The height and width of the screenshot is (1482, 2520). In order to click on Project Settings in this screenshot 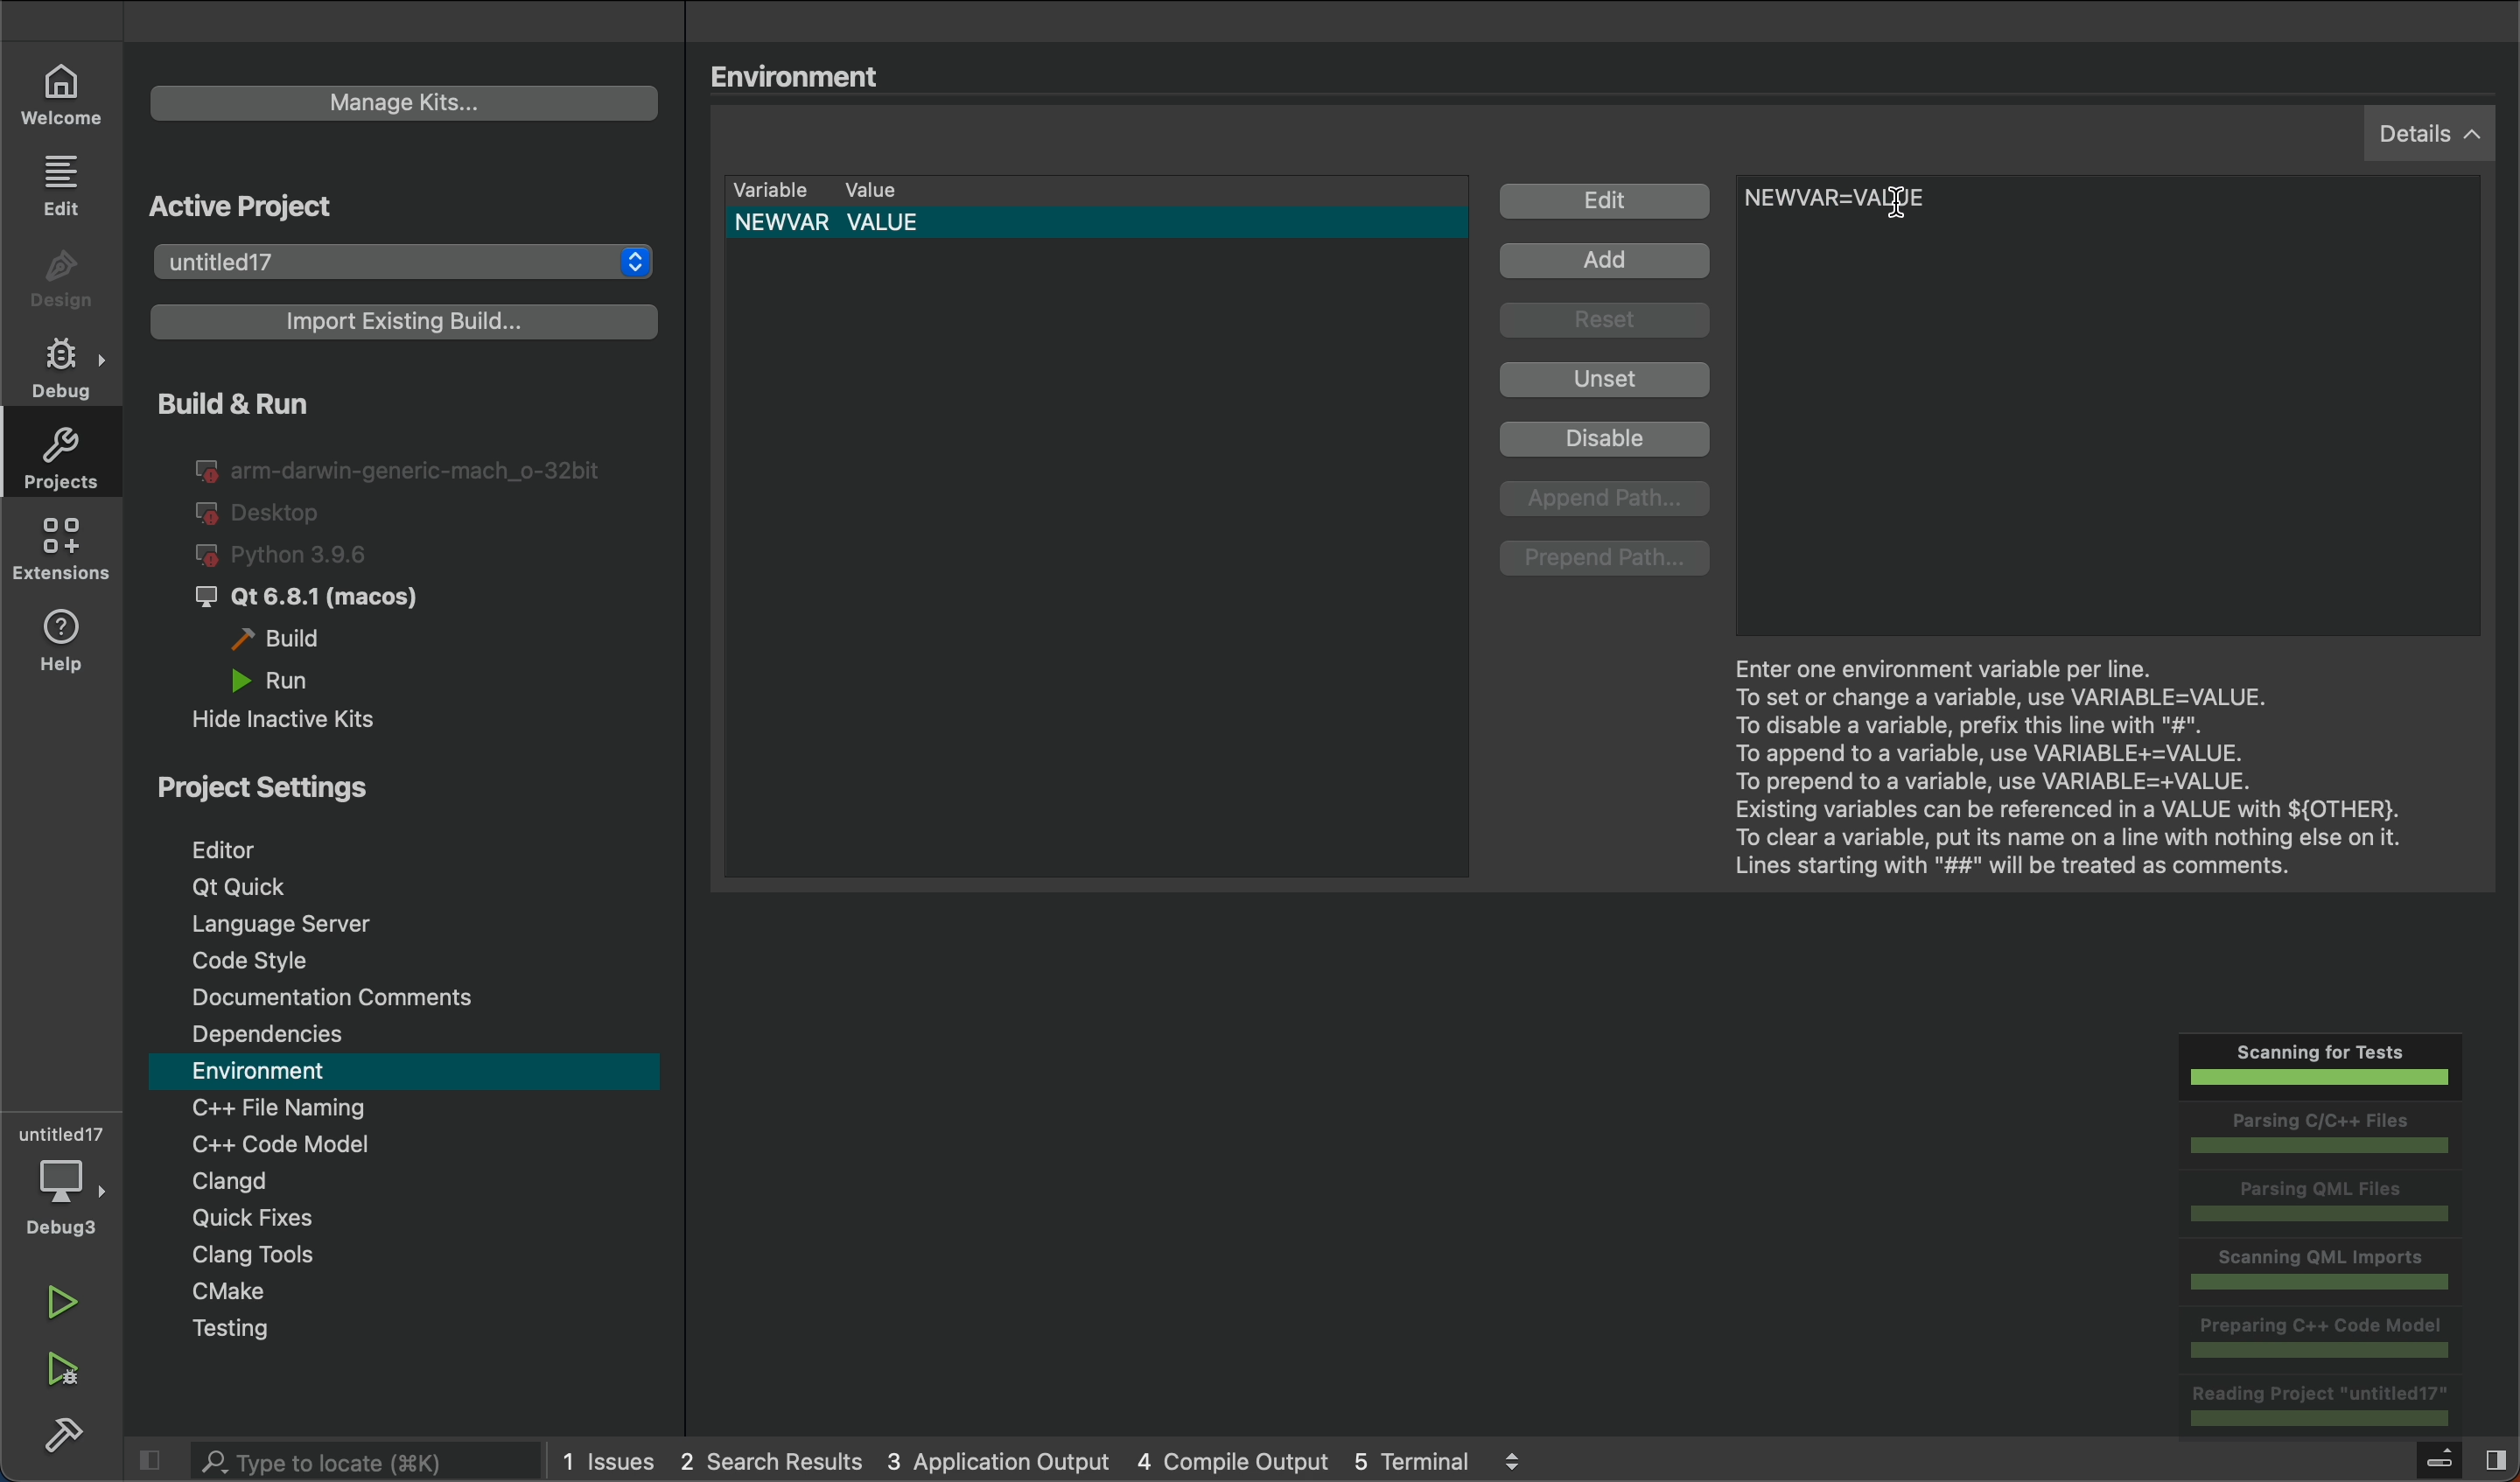, I will do `click(393, 782)`.